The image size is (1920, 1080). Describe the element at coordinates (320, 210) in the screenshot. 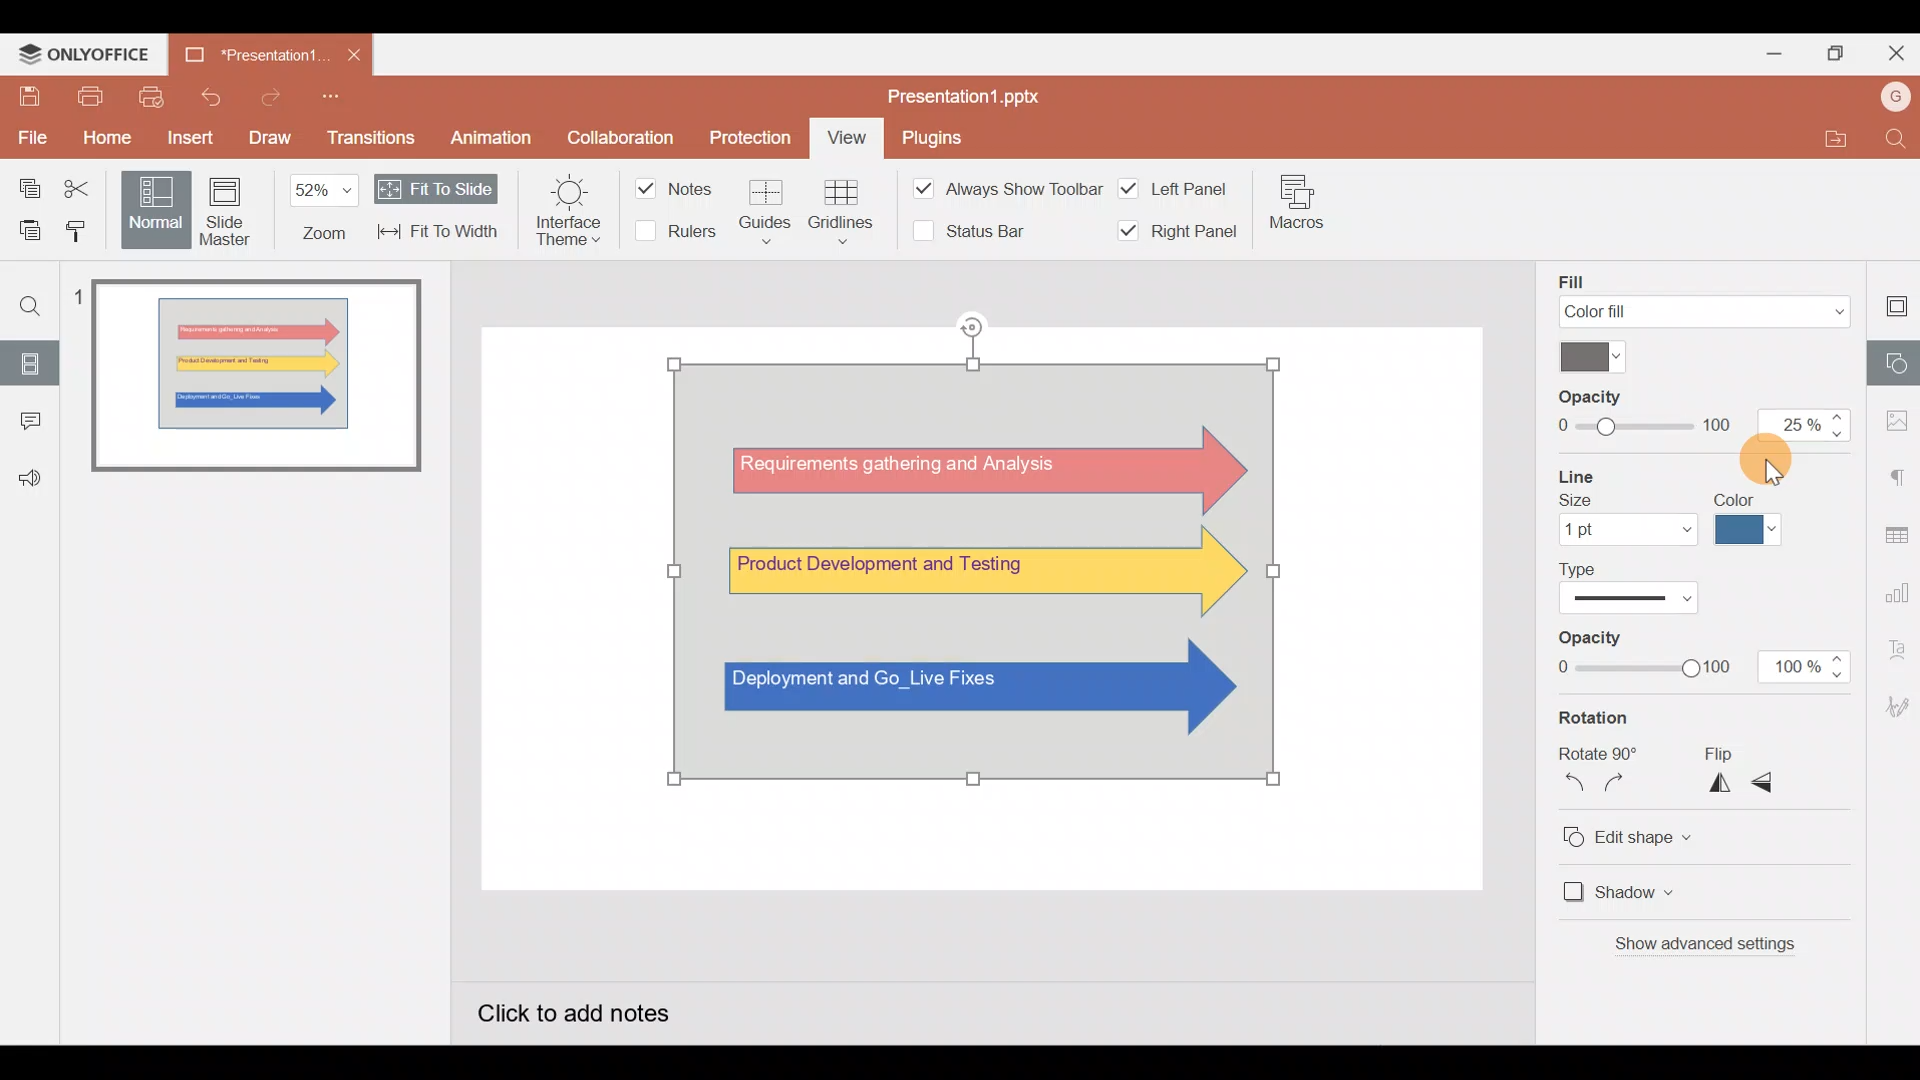

I see `Zoom` at that location.